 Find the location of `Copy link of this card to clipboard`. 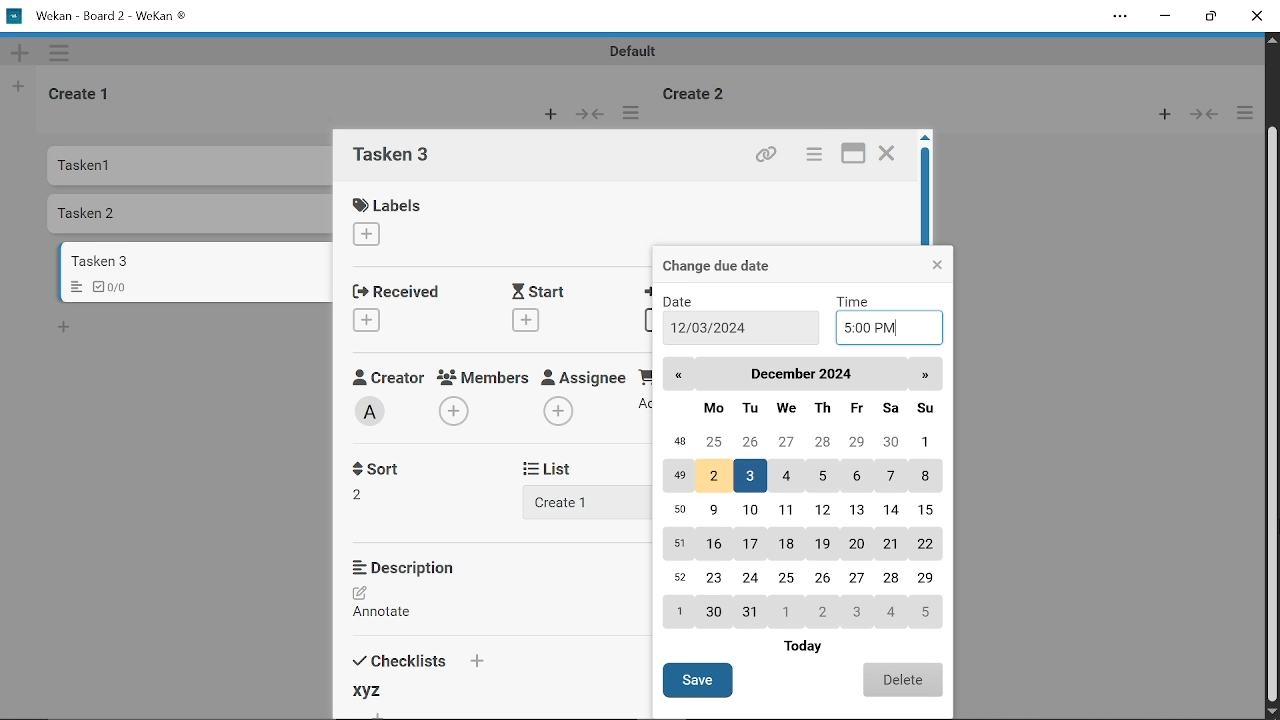

Copy link of this card to clipboard is located at coordinates (764, 155).